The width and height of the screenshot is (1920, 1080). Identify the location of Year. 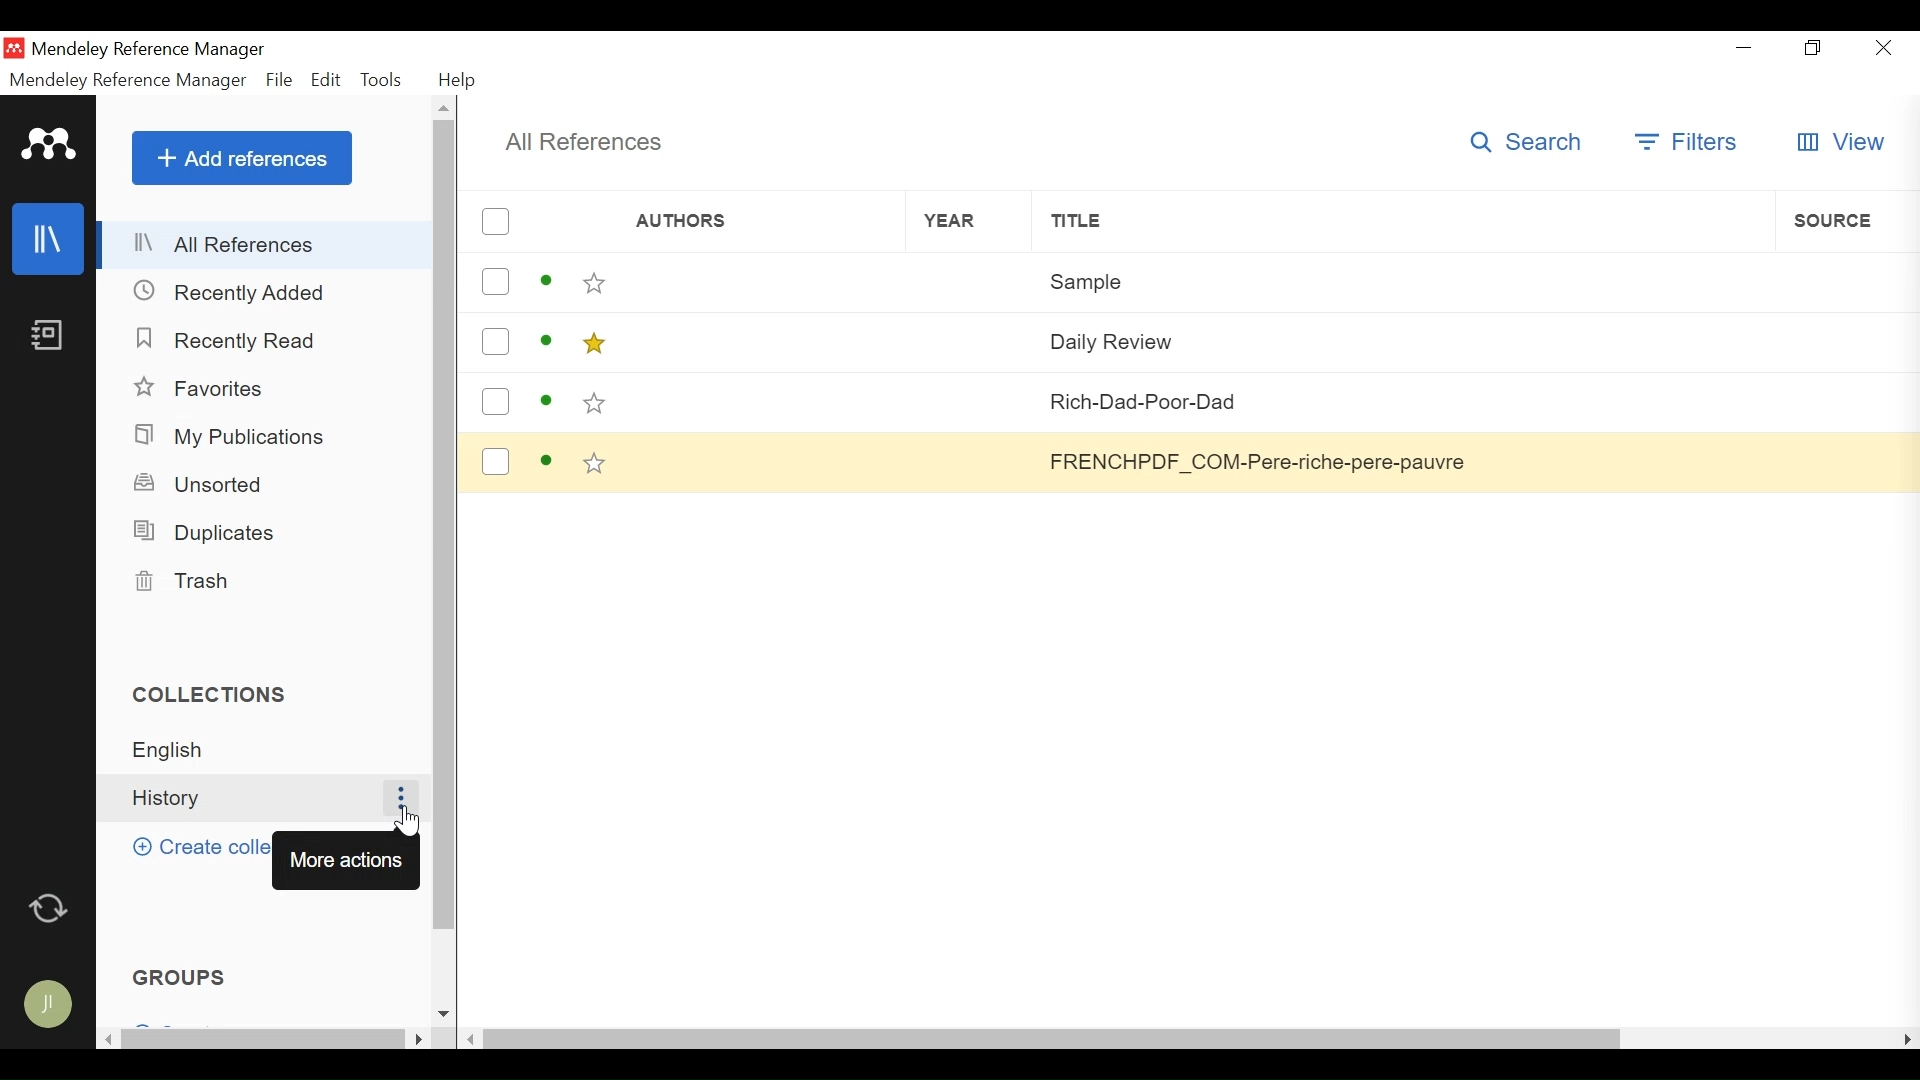
(970, 340).